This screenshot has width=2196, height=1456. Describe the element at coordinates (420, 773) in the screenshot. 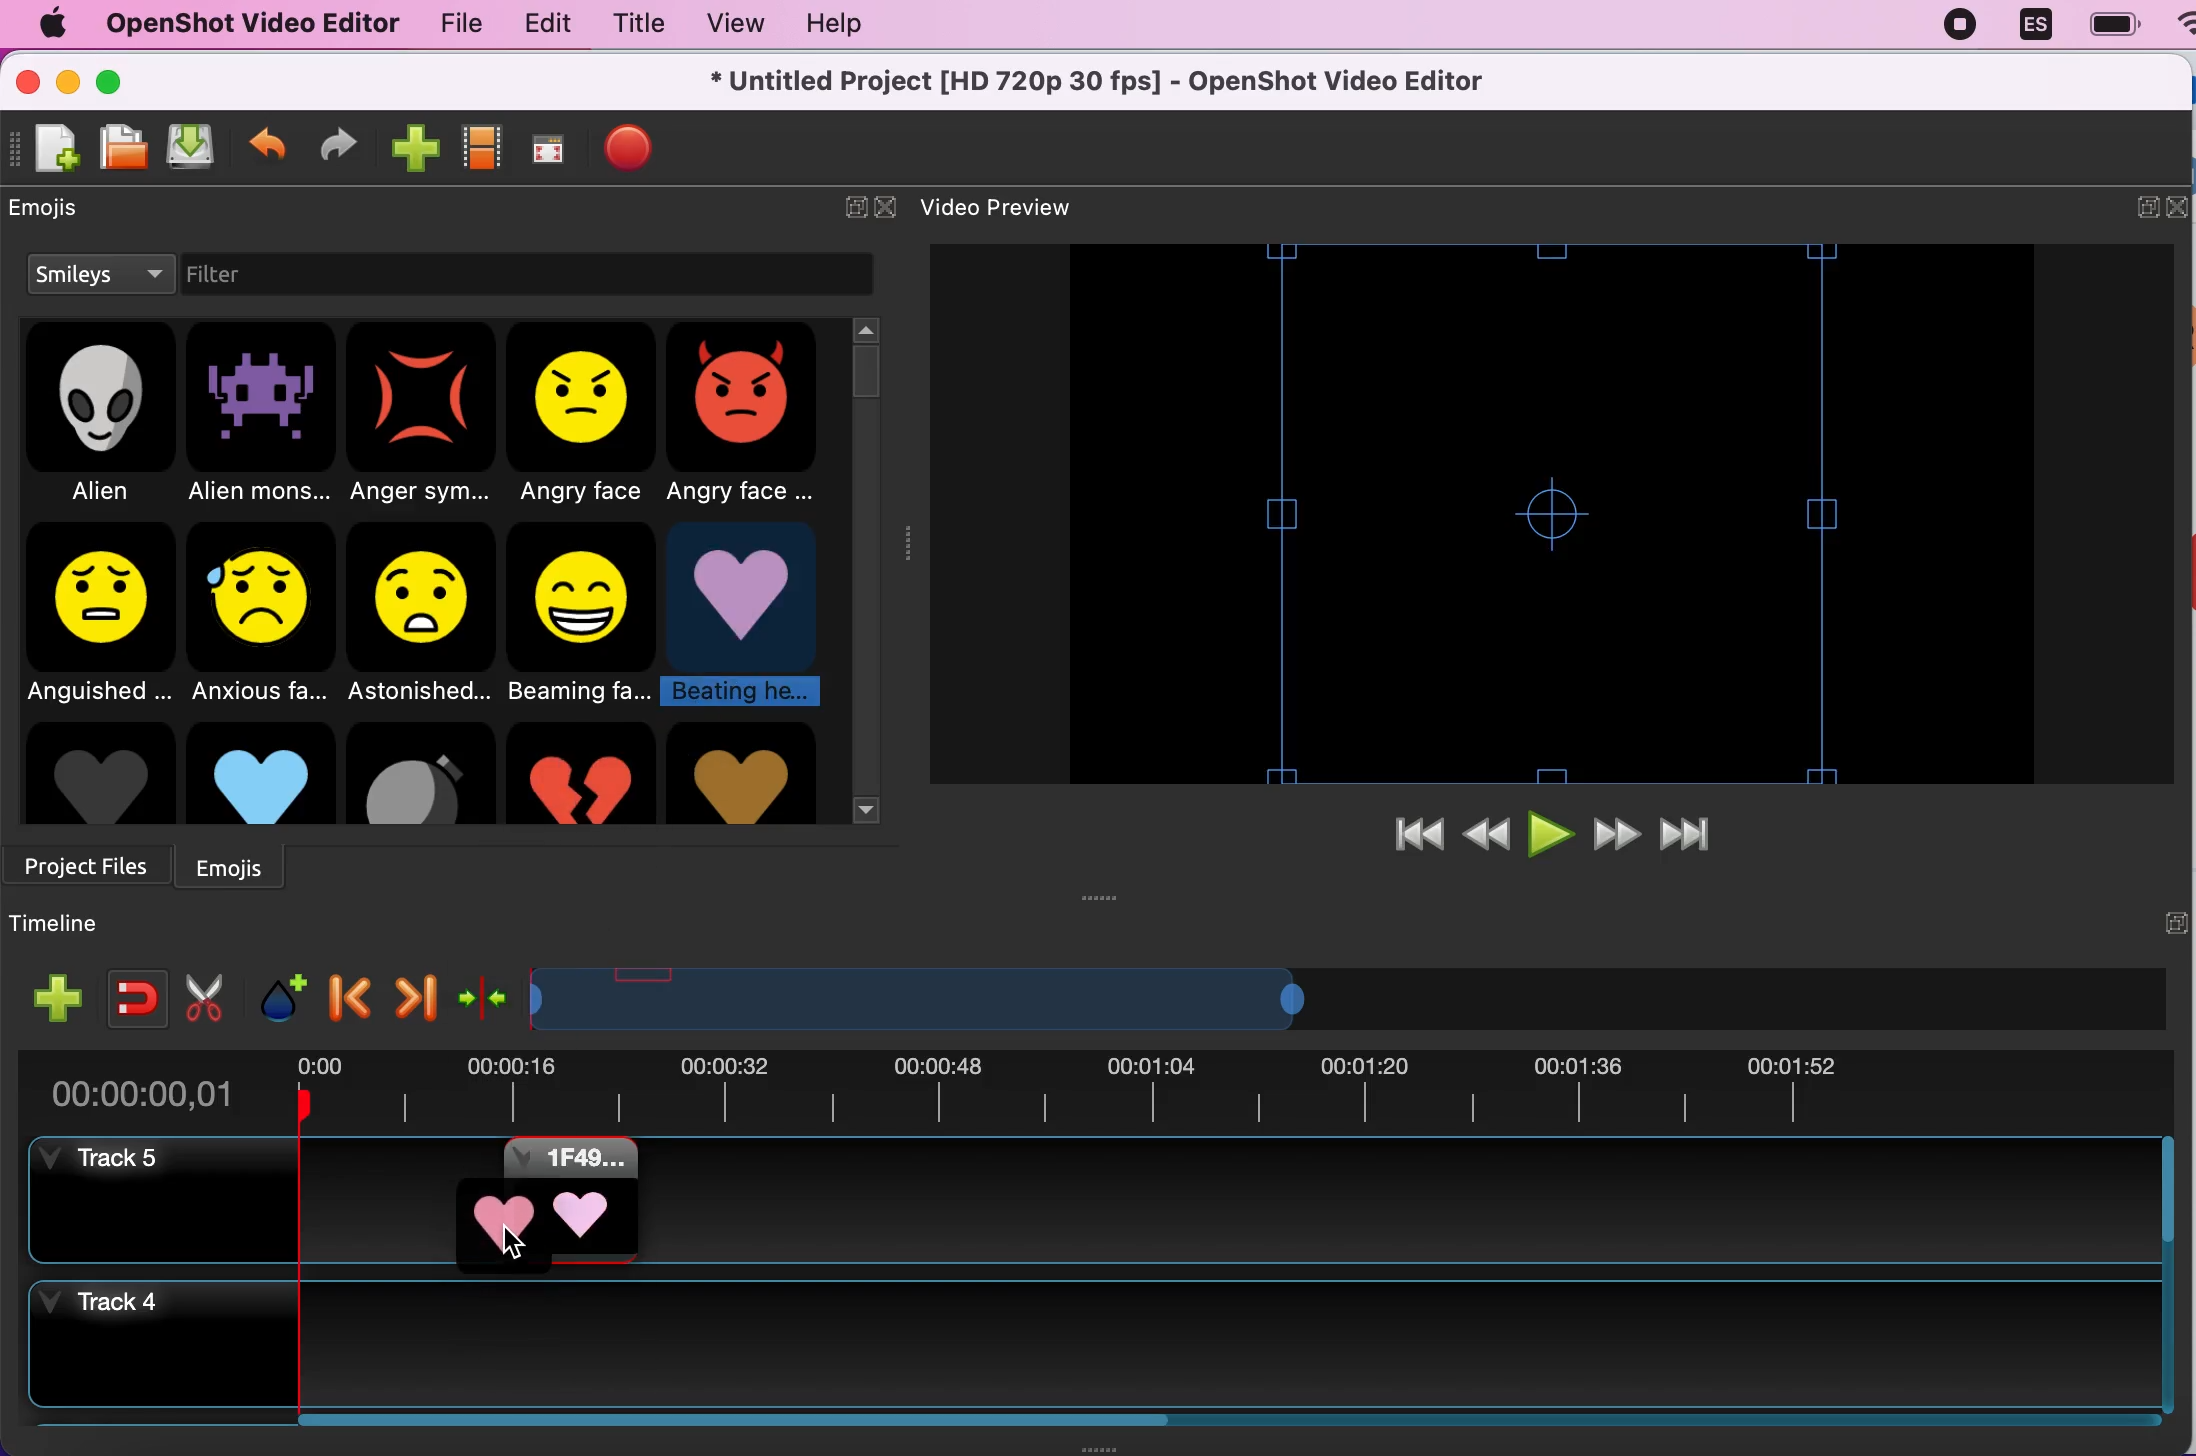

I see `Bomb` at that location.